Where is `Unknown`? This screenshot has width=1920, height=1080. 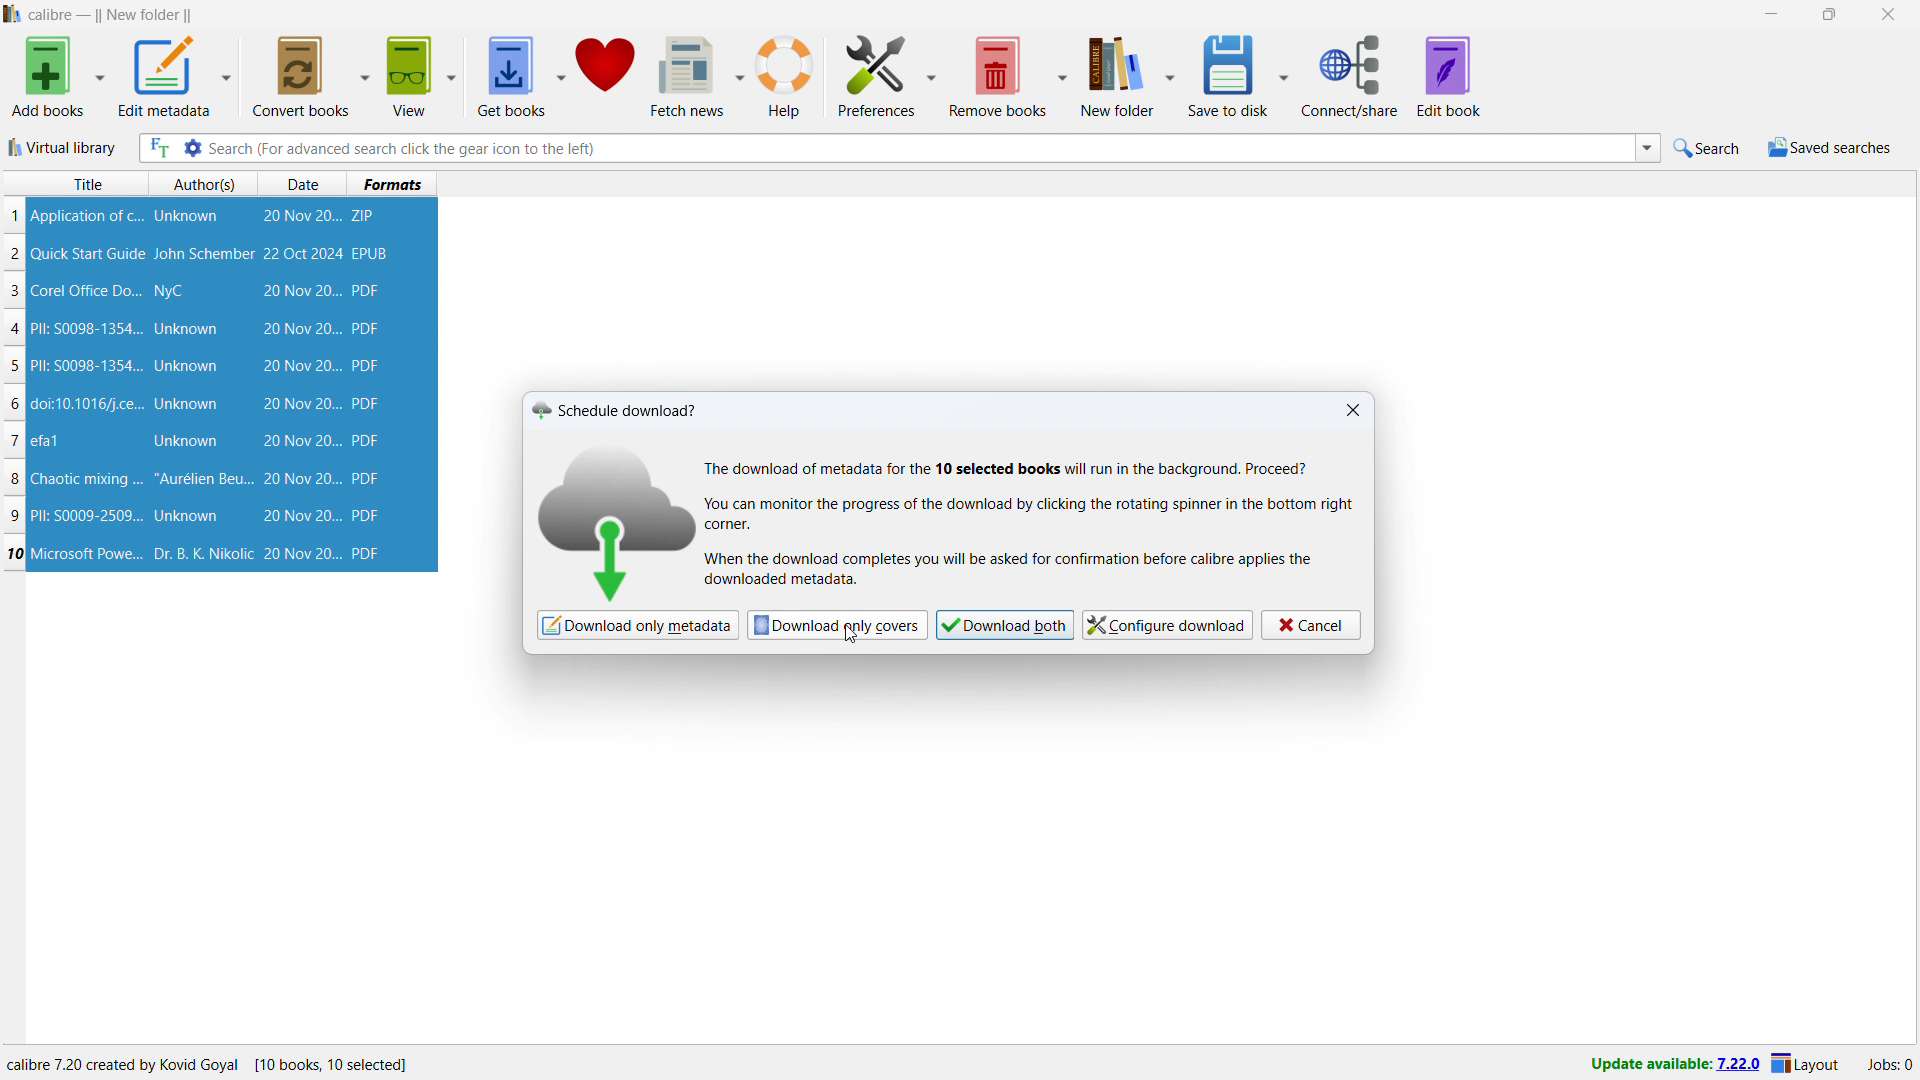 Unknown is located at coordinates (188, 404).